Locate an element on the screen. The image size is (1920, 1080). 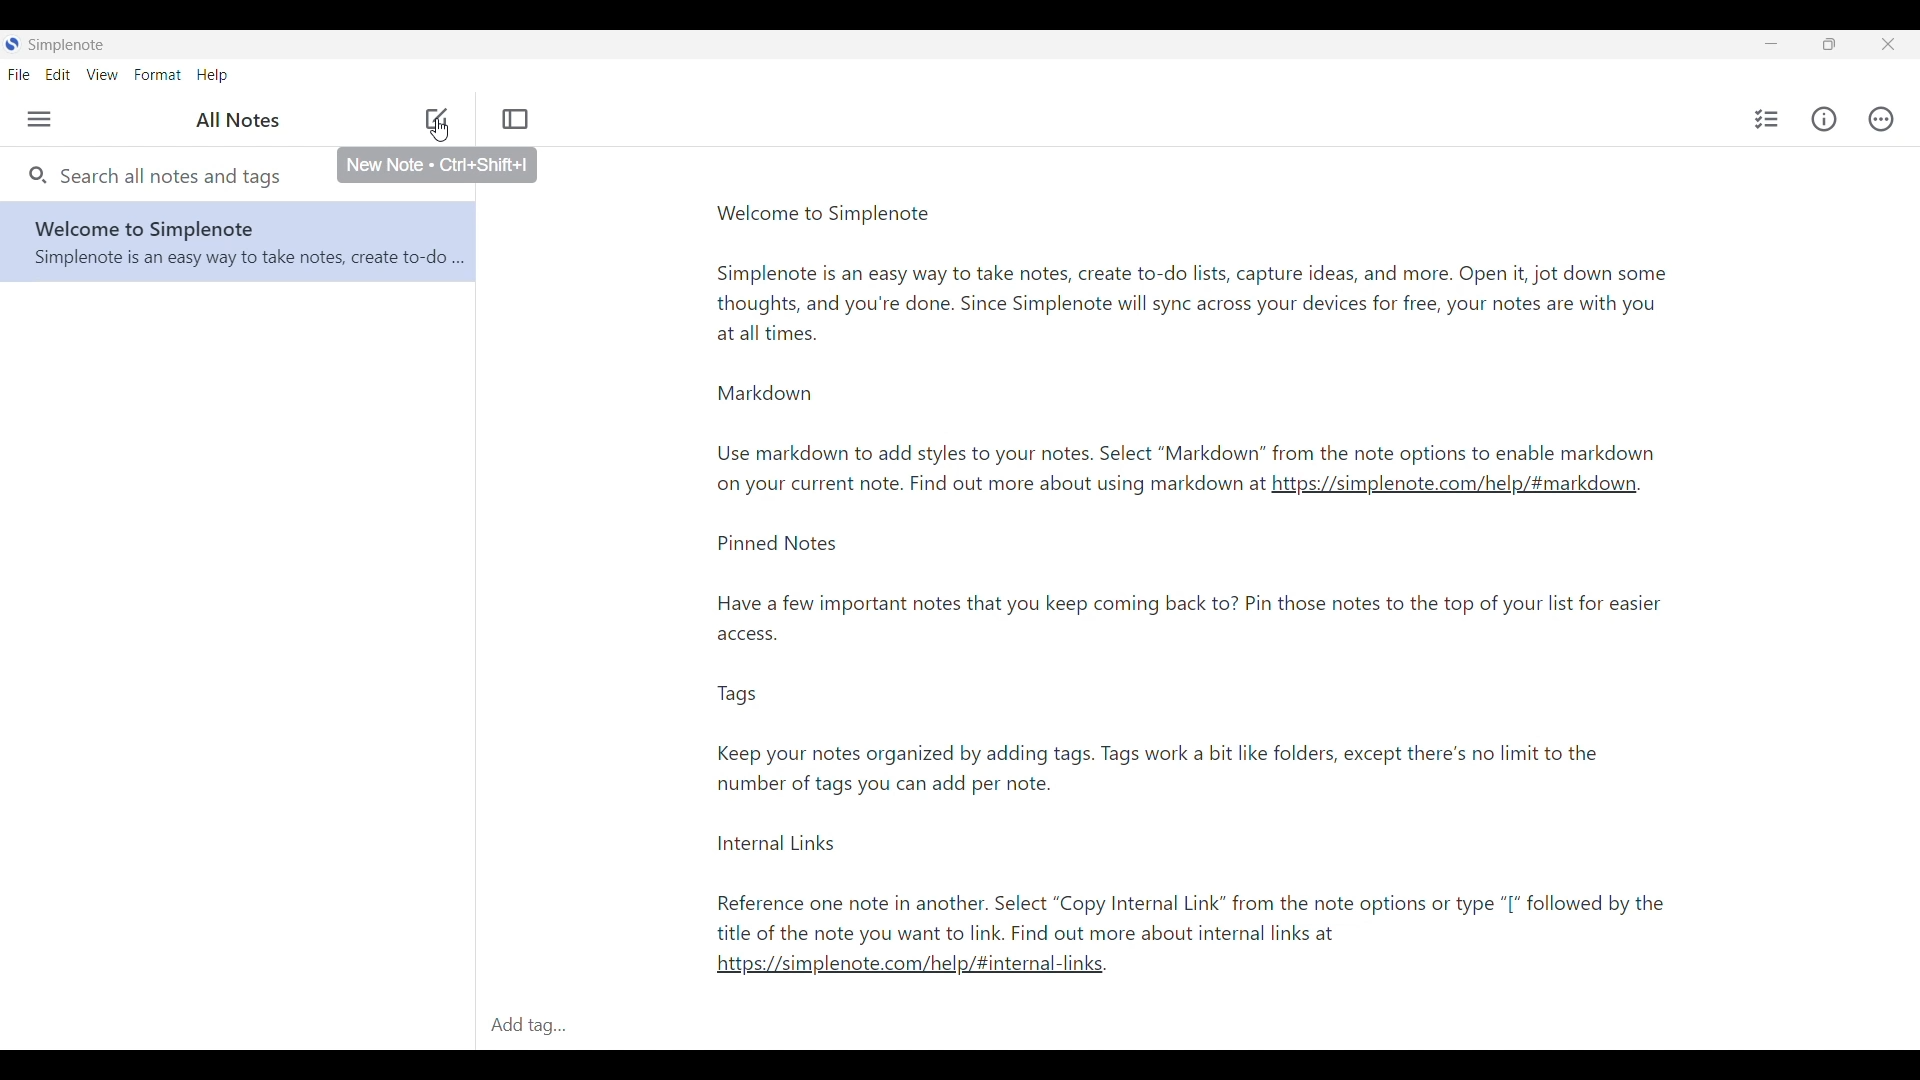
Info is located at coordinates (1824, 119).